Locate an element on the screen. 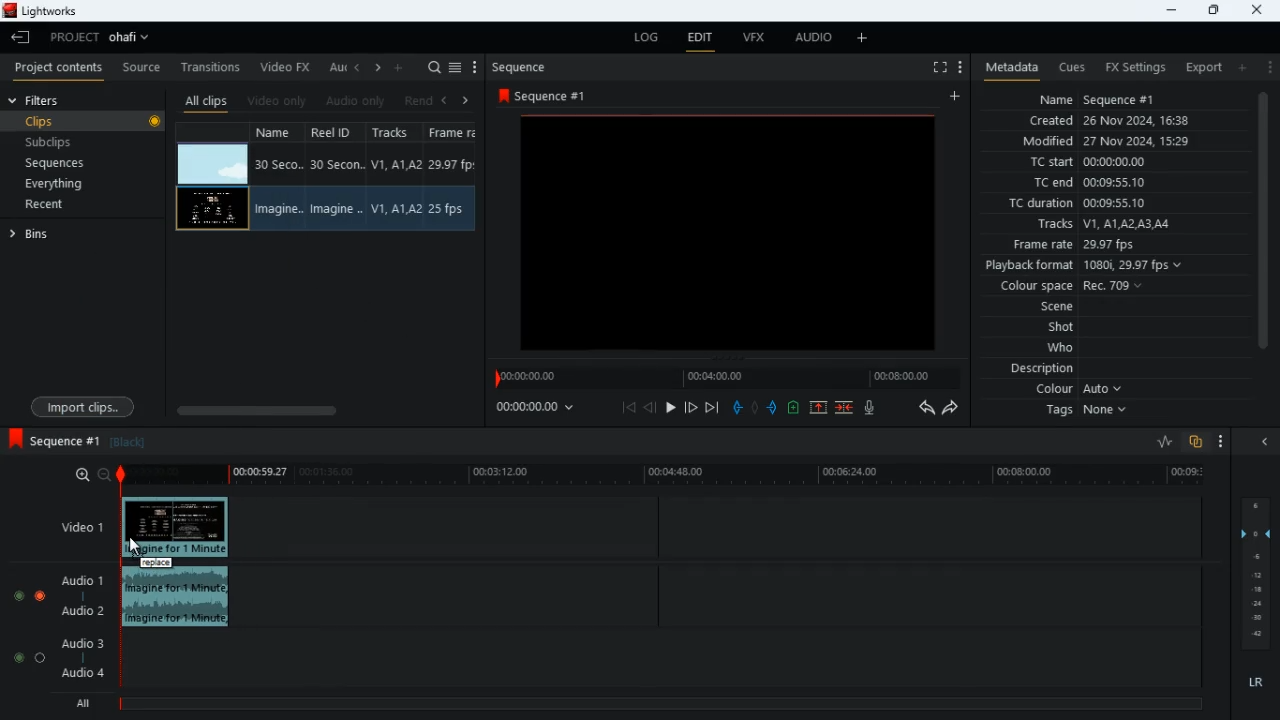  tracks is located at coordinates (398, 133).